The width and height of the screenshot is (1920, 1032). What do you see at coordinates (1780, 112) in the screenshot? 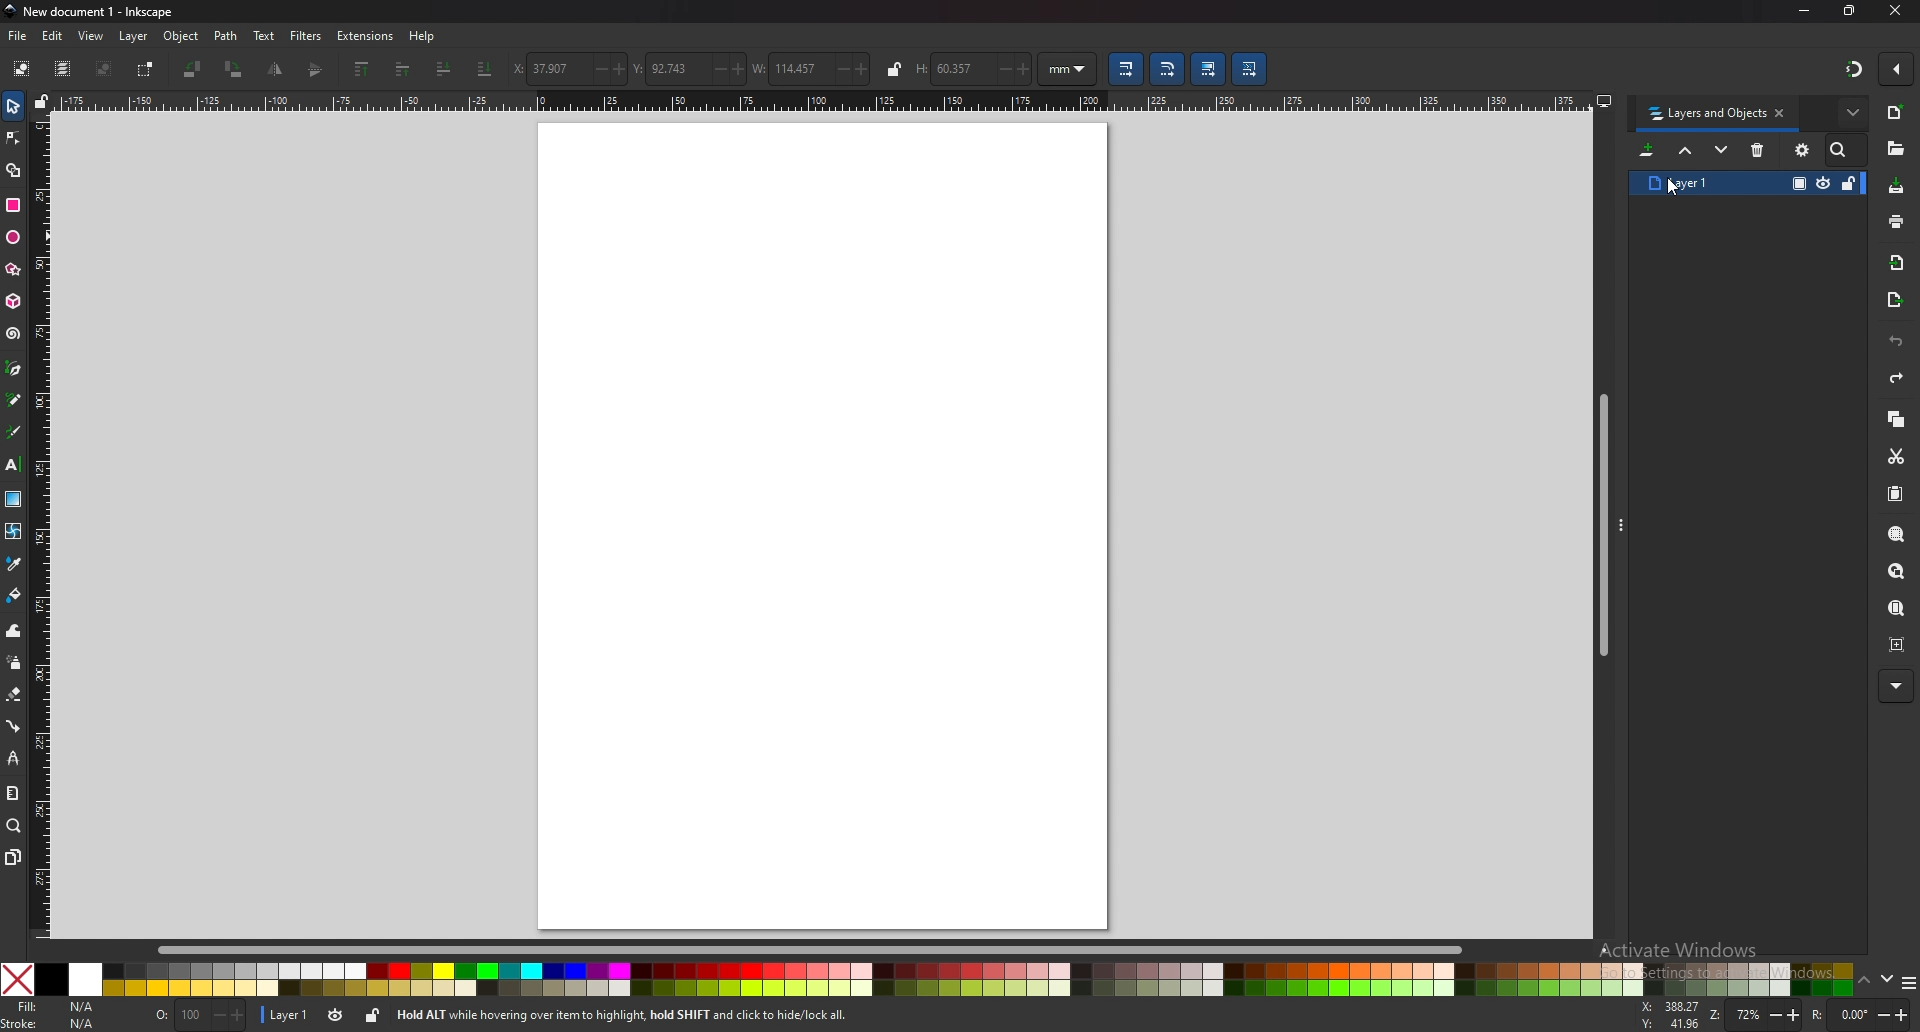
I see `close sidebar` at bounding box center [1780, 112].